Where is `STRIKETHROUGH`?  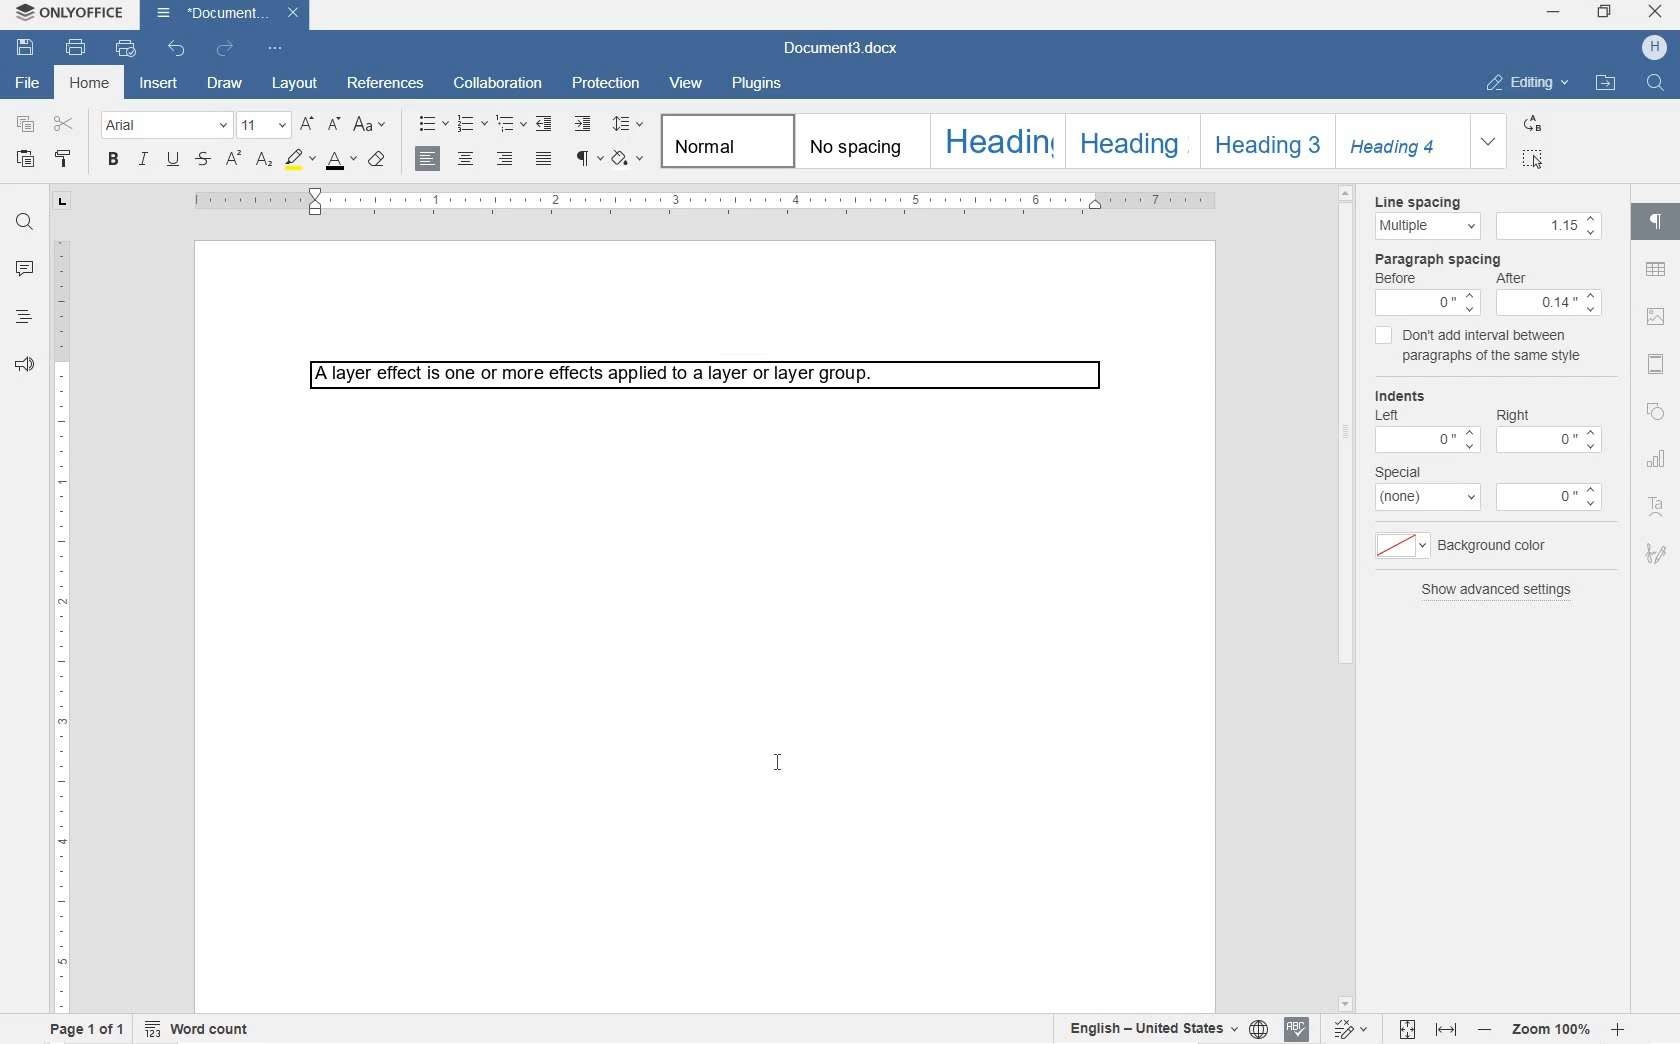 STRIKETHROUGH is located at coordinates (202, 157).